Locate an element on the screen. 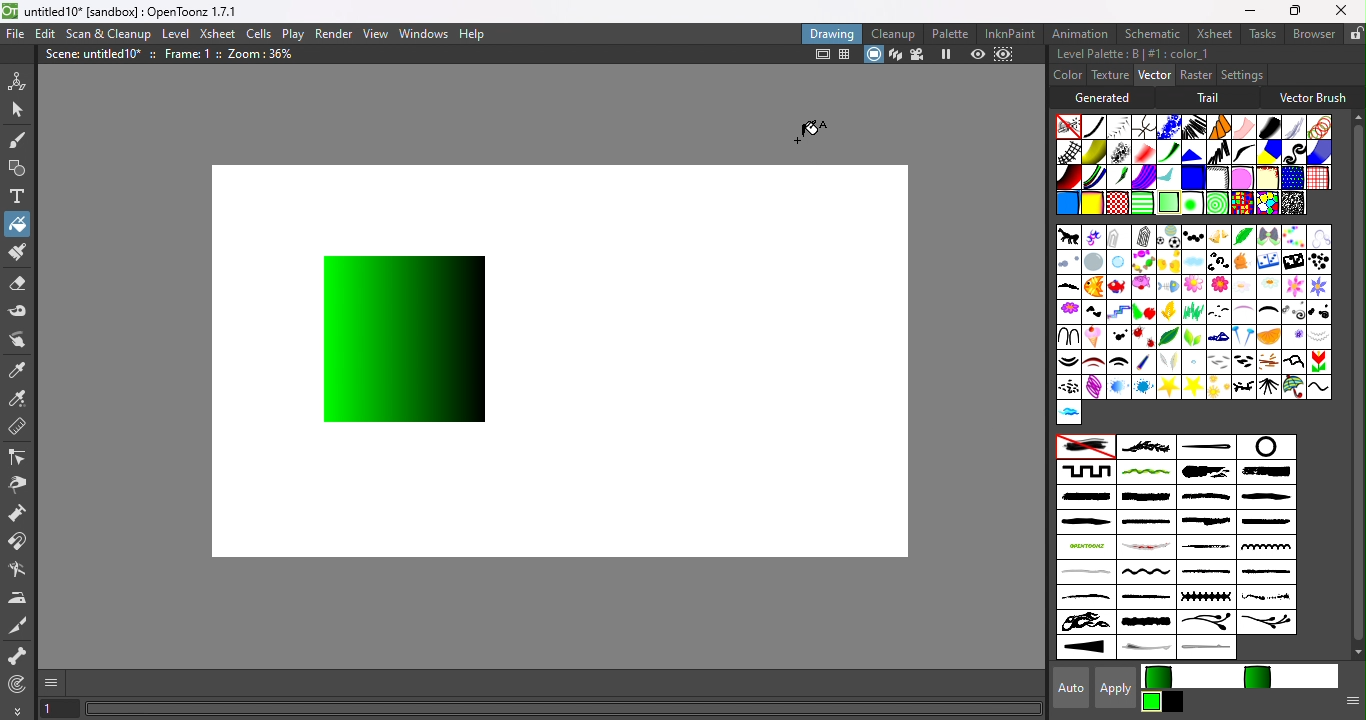 This screenshot has width=1366, height=720. stai is located at coordinates (1119, 387).